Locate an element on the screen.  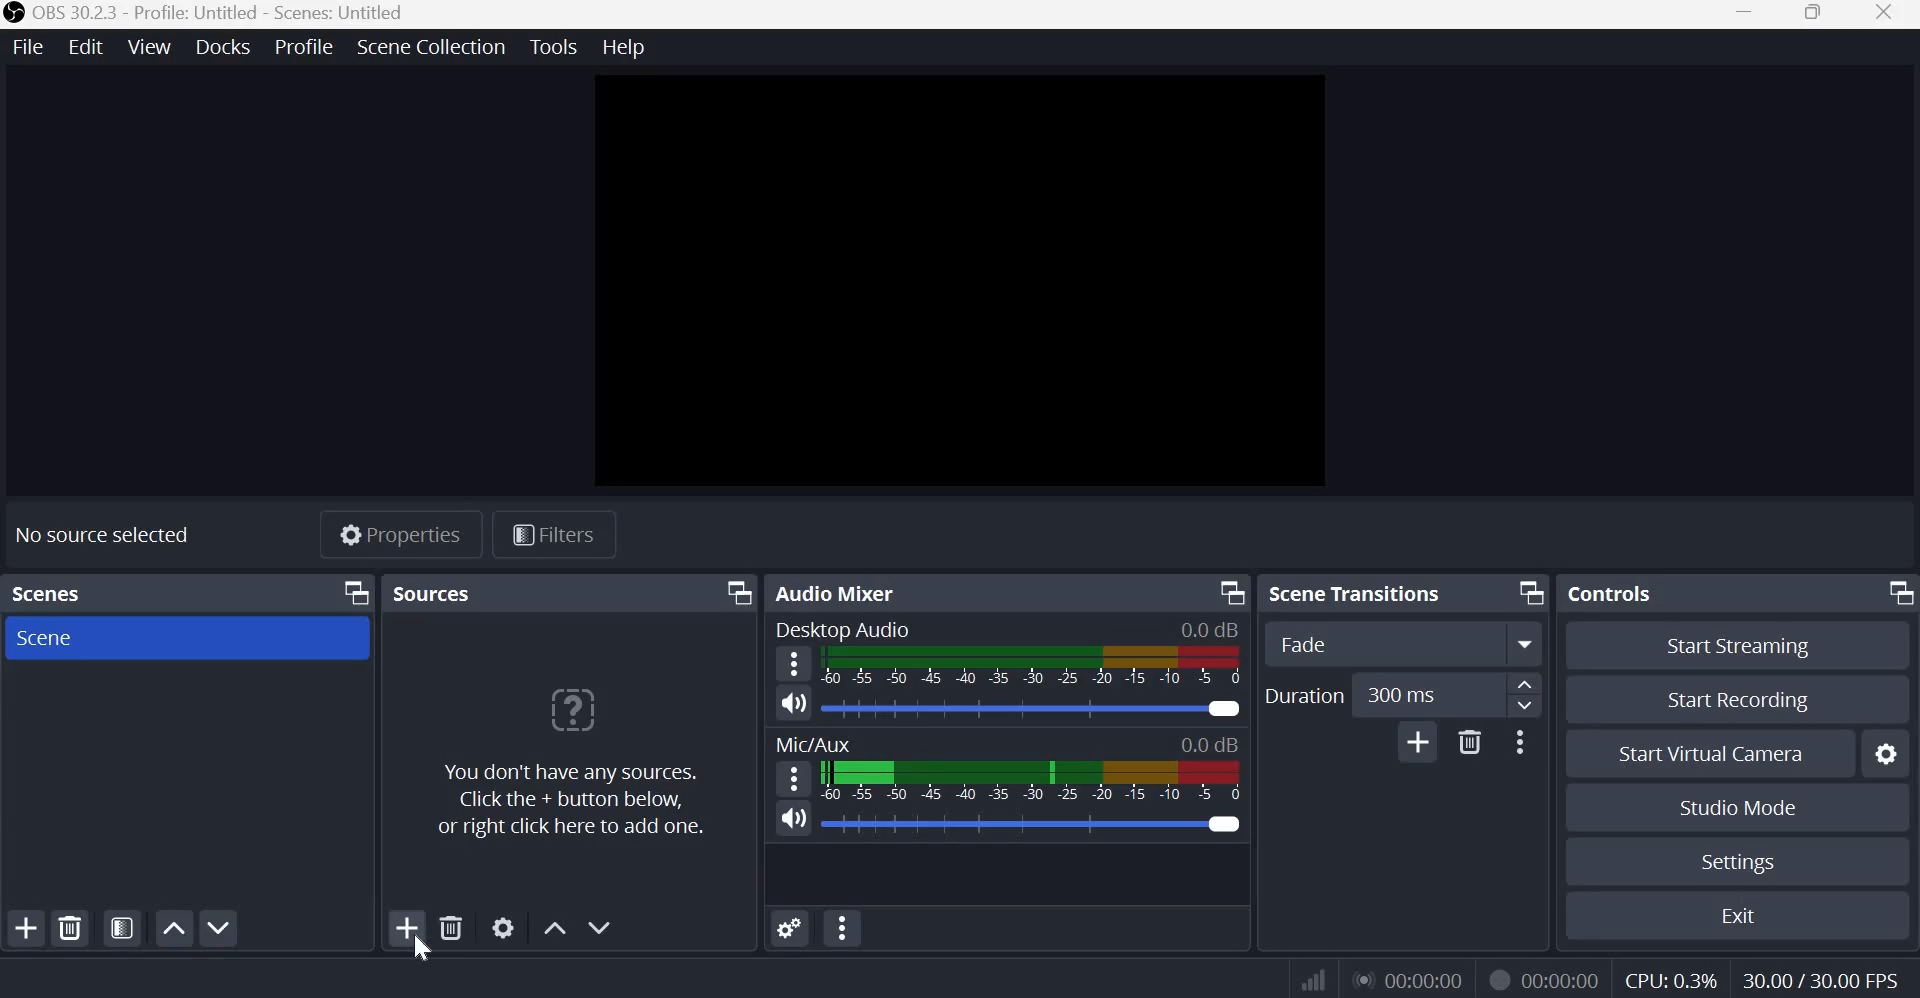
Advanced audio properties is located at coordinates (788, 927).